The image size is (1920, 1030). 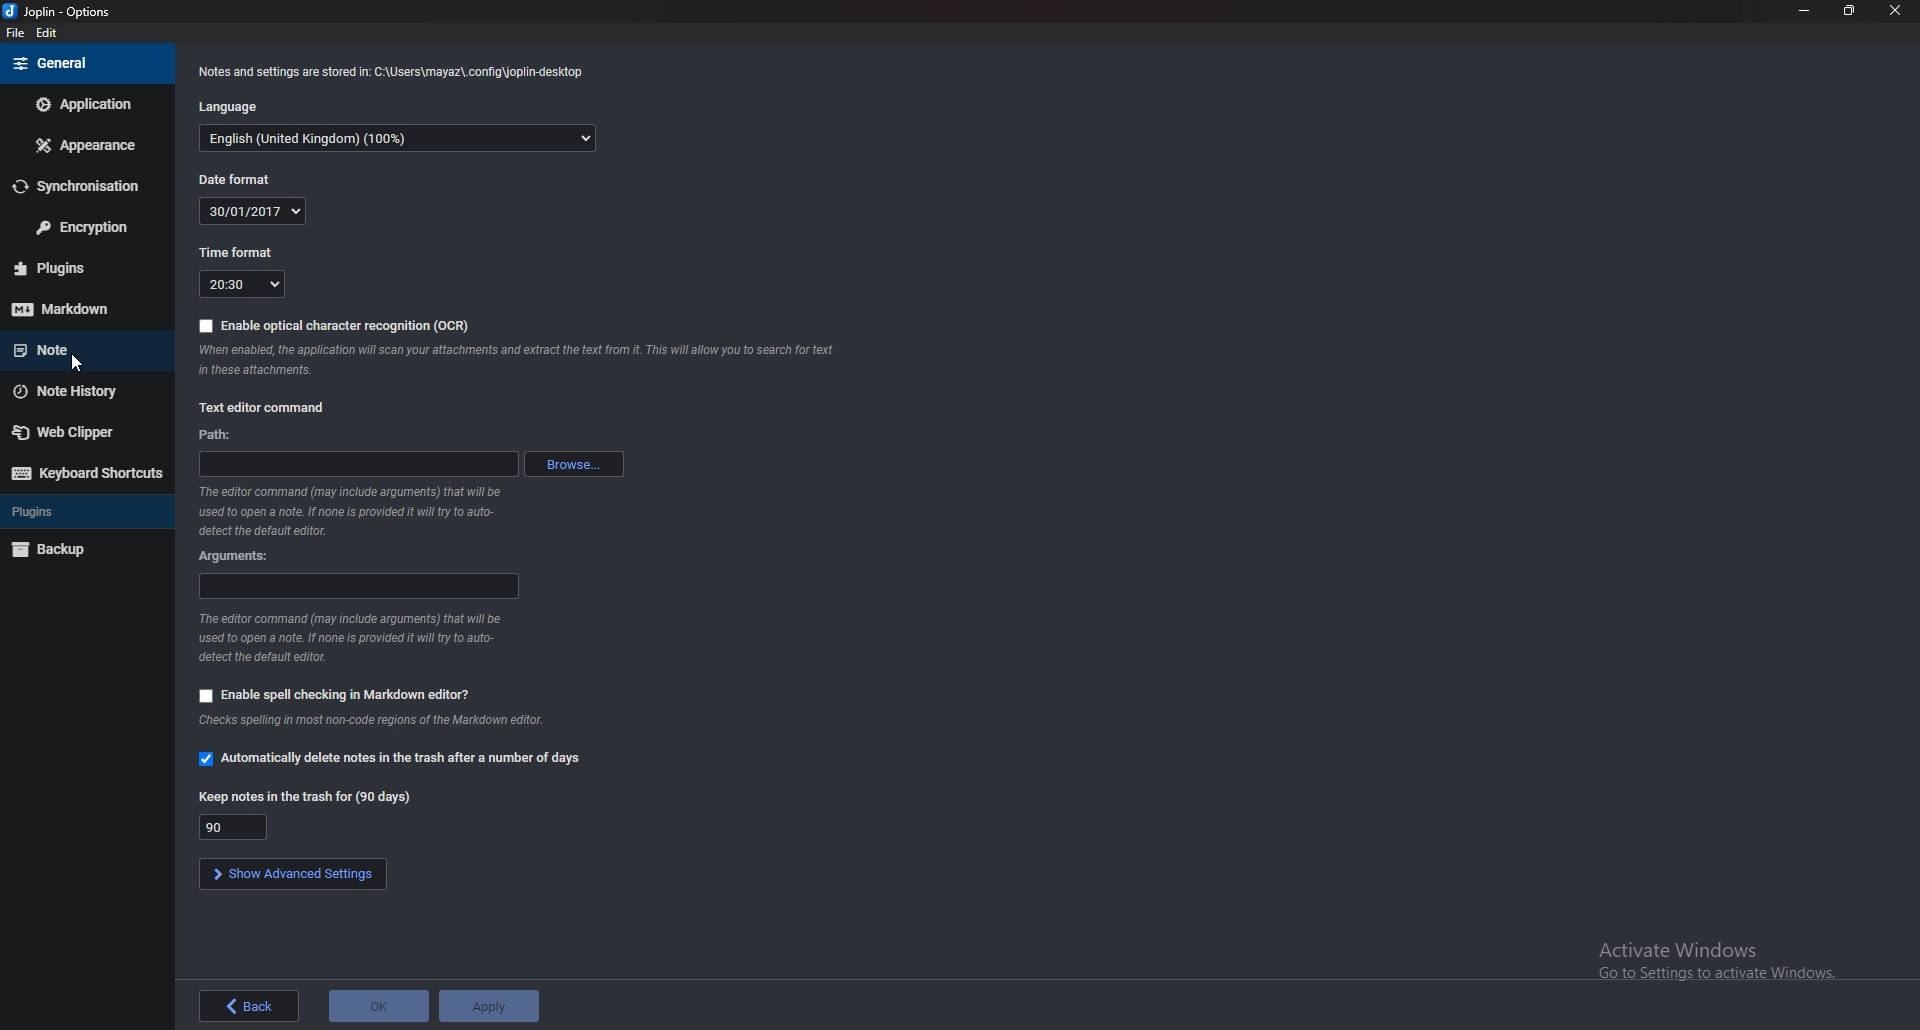 I want to click on Date format, so click(x=257, y=211).